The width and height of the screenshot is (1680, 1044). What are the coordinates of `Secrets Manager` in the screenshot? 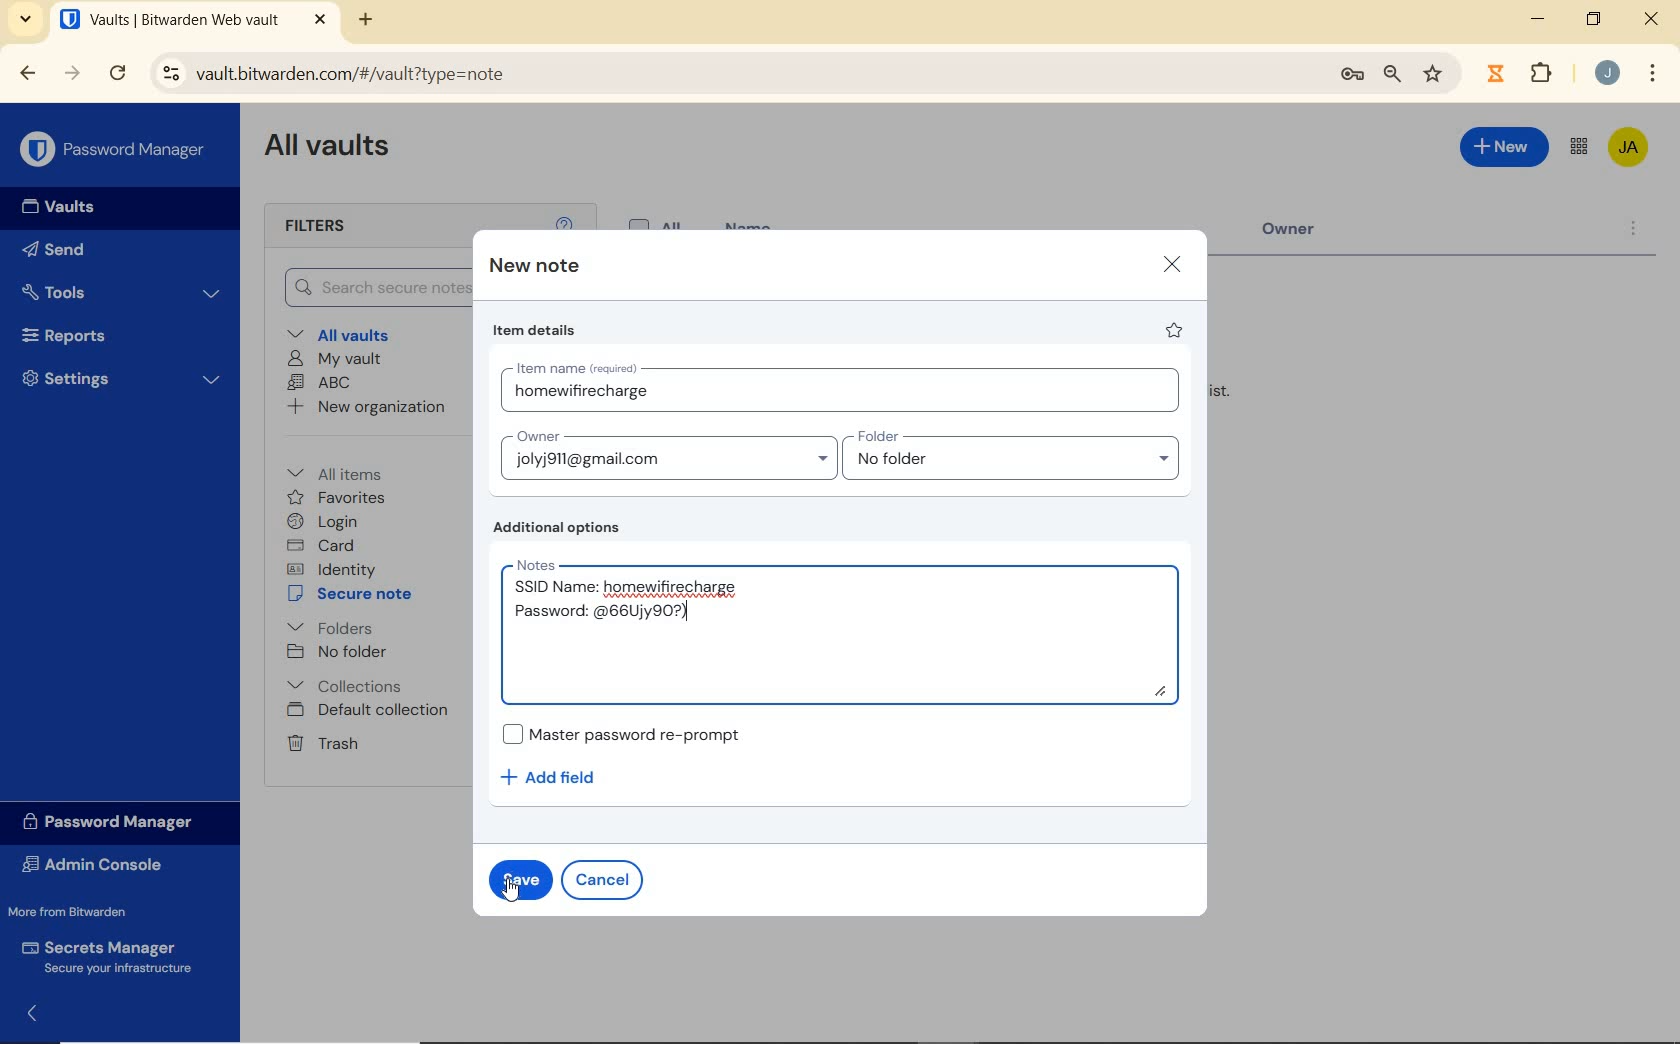 It's located at (112, 956).